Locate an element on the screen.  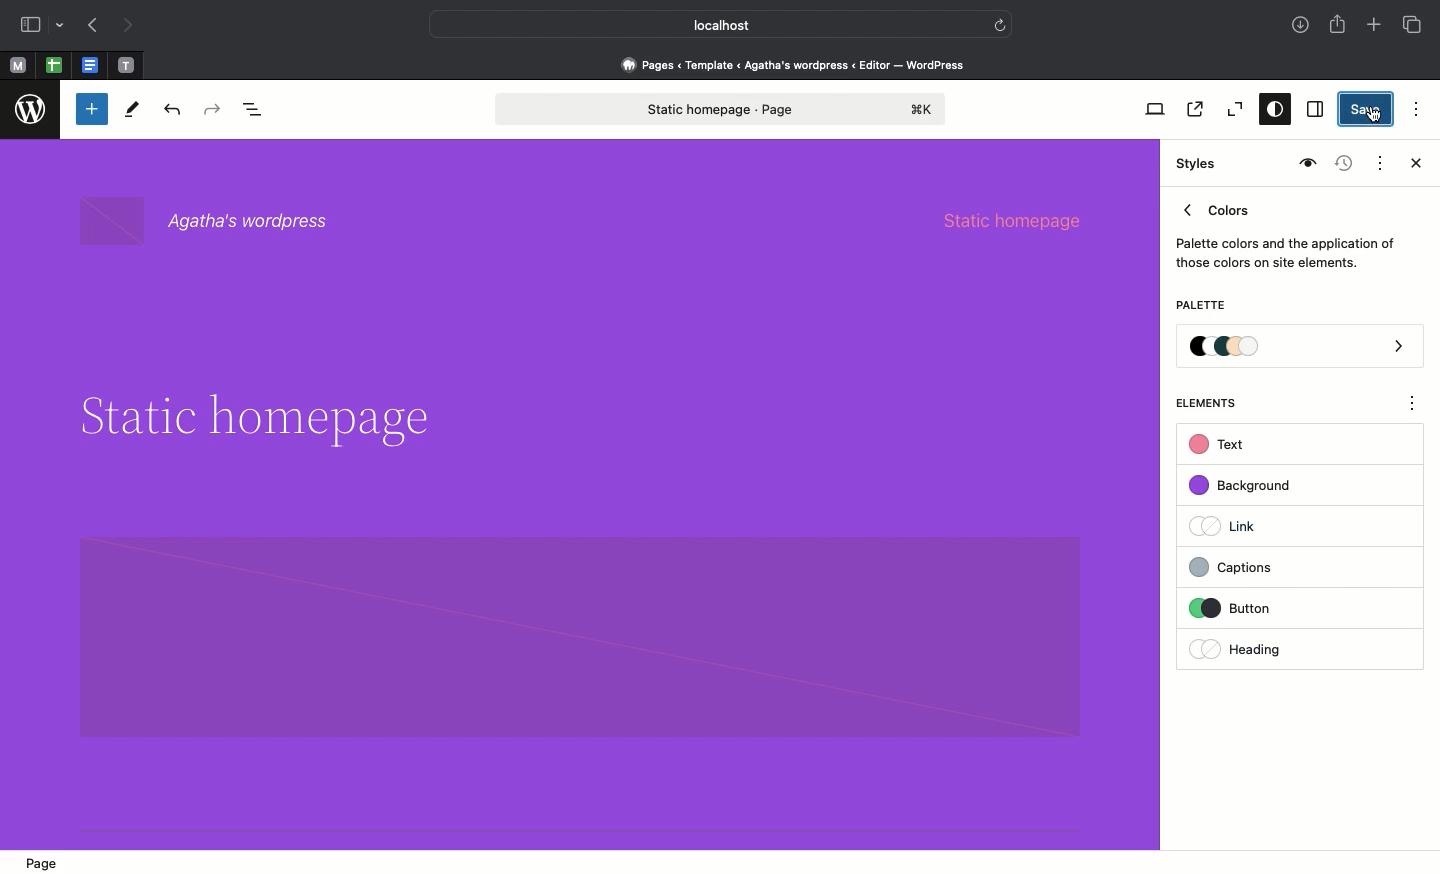
Colors is located at coordinates (1286, 232).